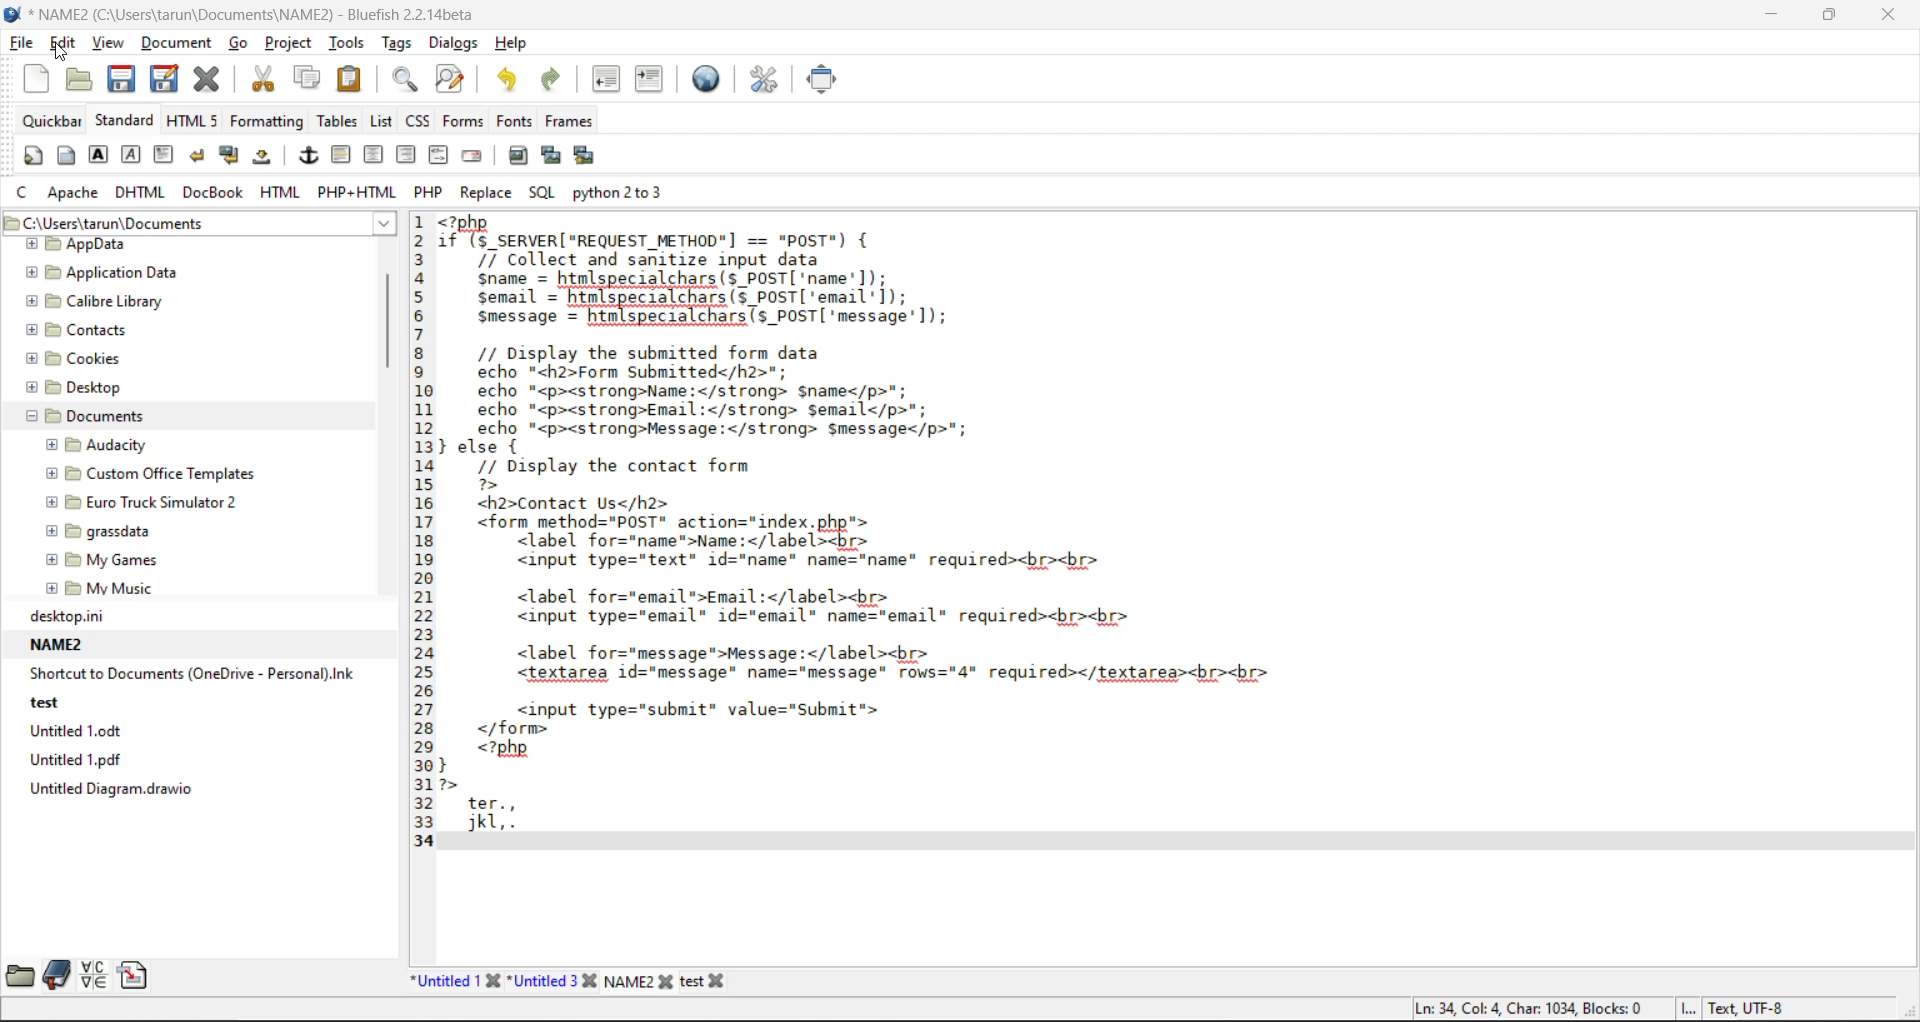  Describe the element at coordinates (761, 83) in the screenshot. I see `edit preferences` at that location.